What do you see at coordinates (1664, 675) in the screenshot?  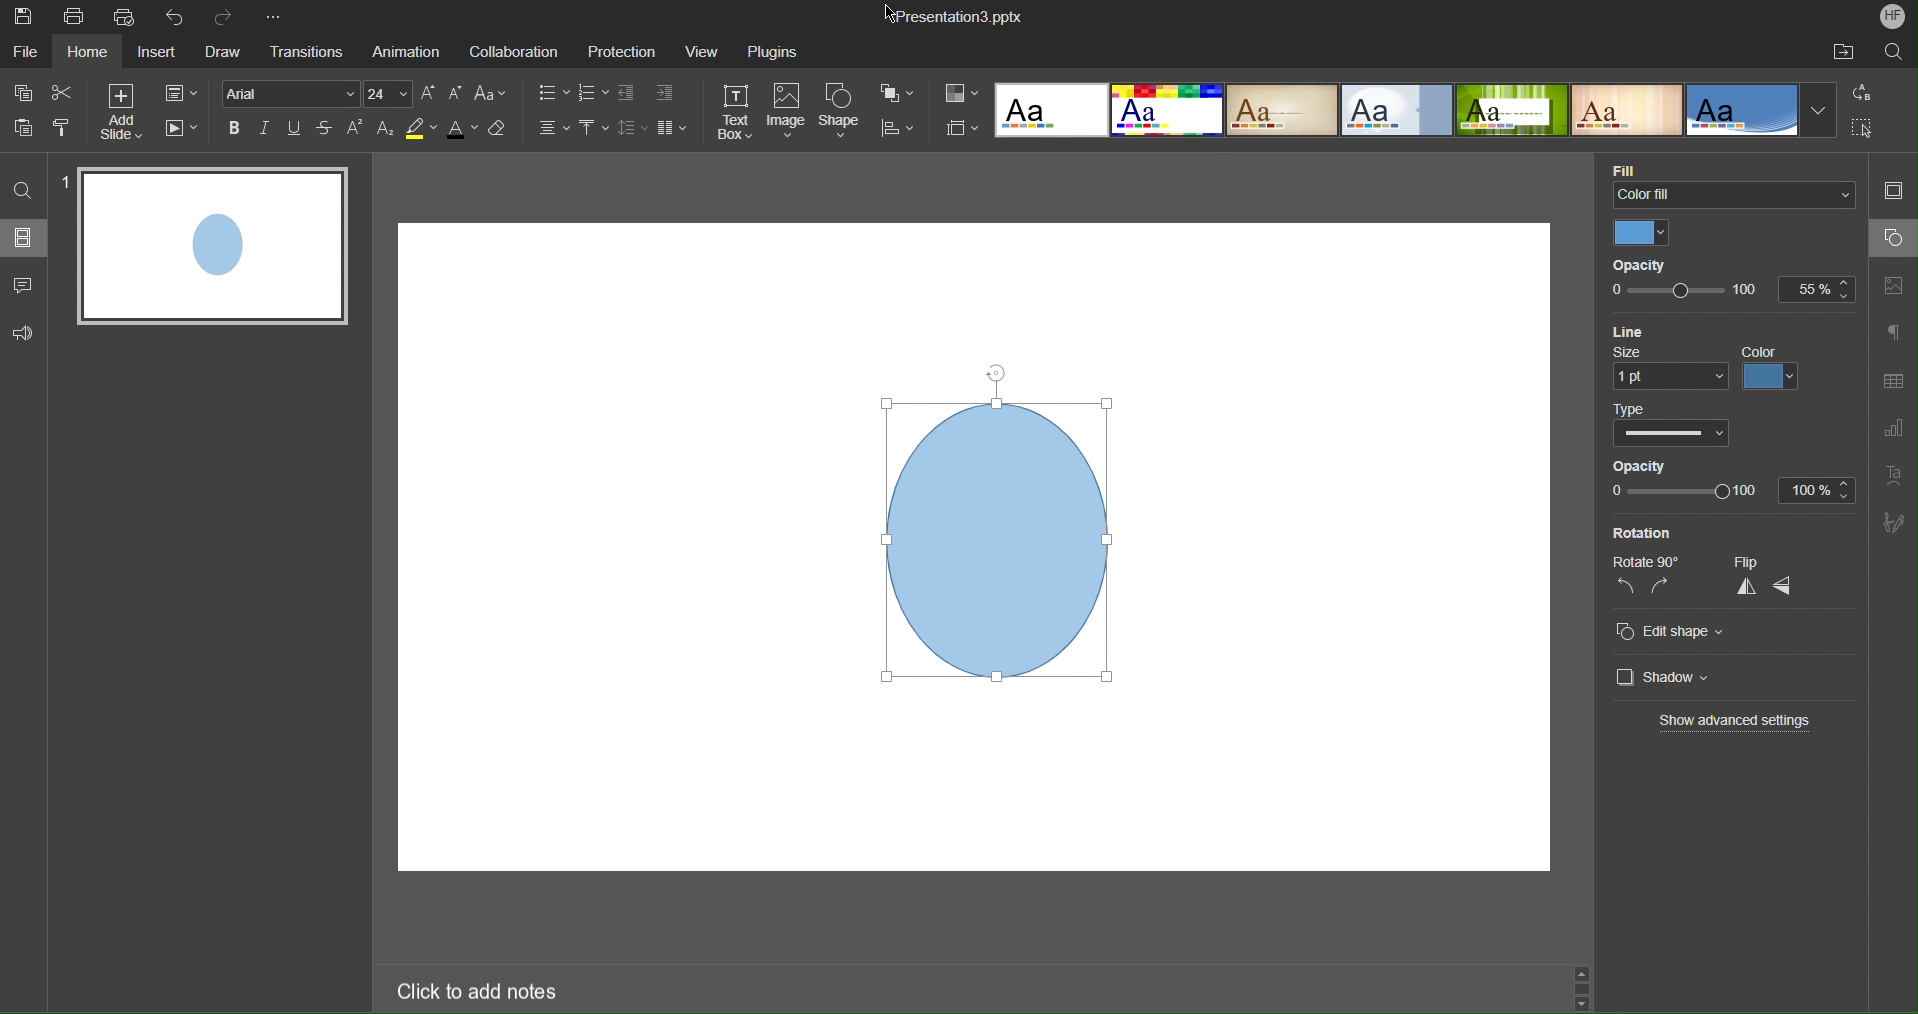 I see `Shadow` at bounding box center [1664, 675].